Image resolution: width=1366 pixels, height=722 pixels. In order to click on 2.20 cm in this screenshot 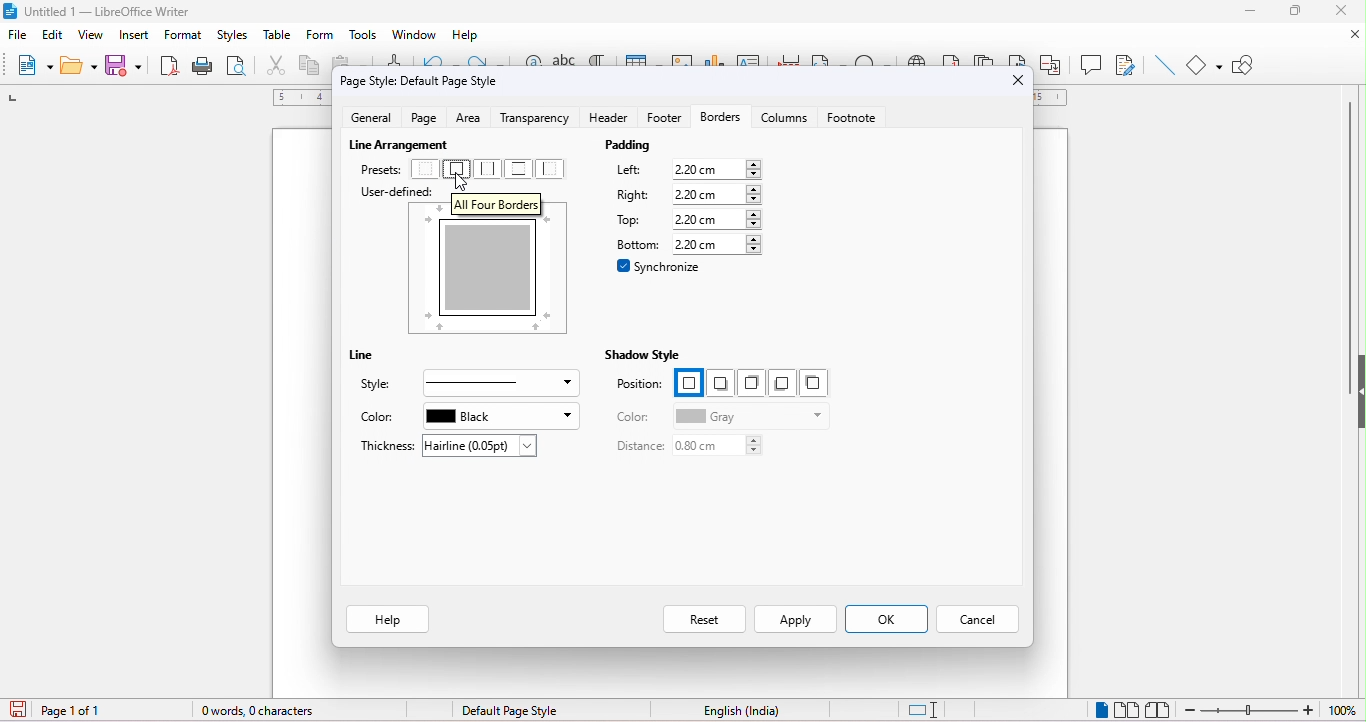, I will do `click(717, 219)`.